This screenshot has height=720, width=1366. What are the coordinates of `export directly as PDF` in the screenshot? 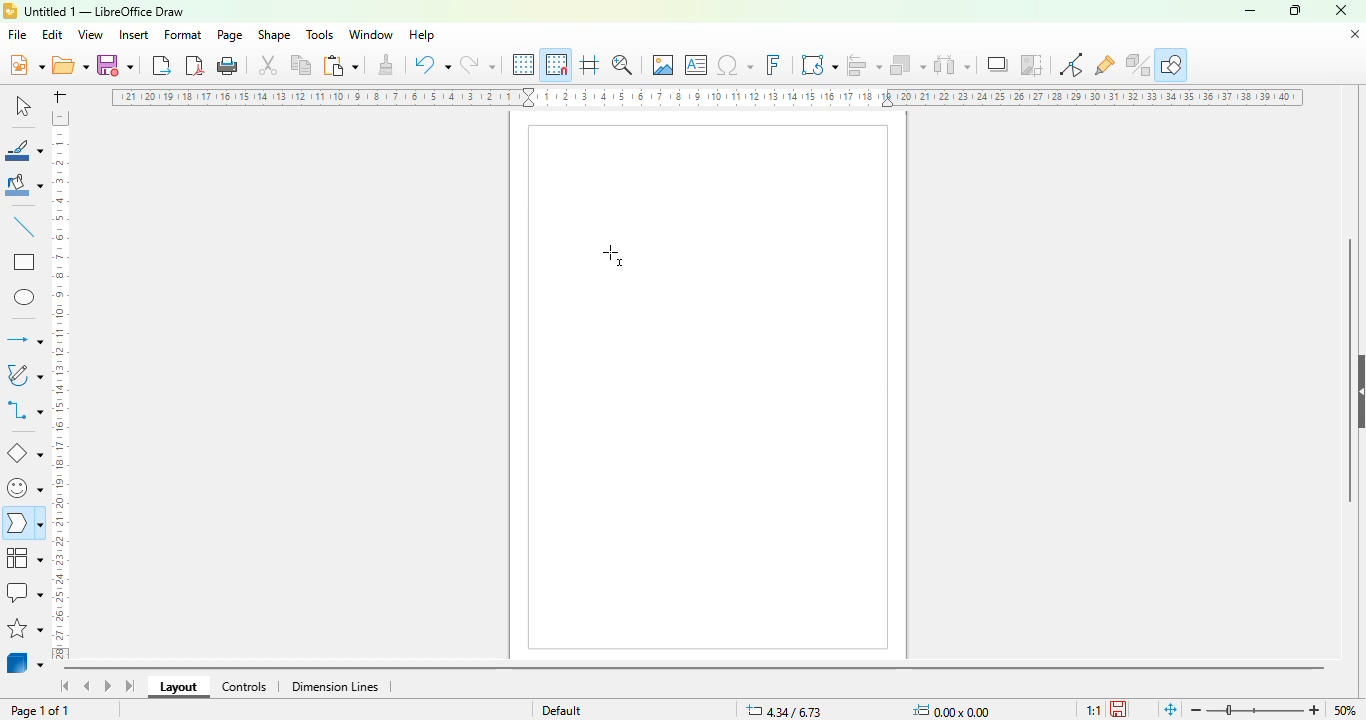 It's located at (195, 65).